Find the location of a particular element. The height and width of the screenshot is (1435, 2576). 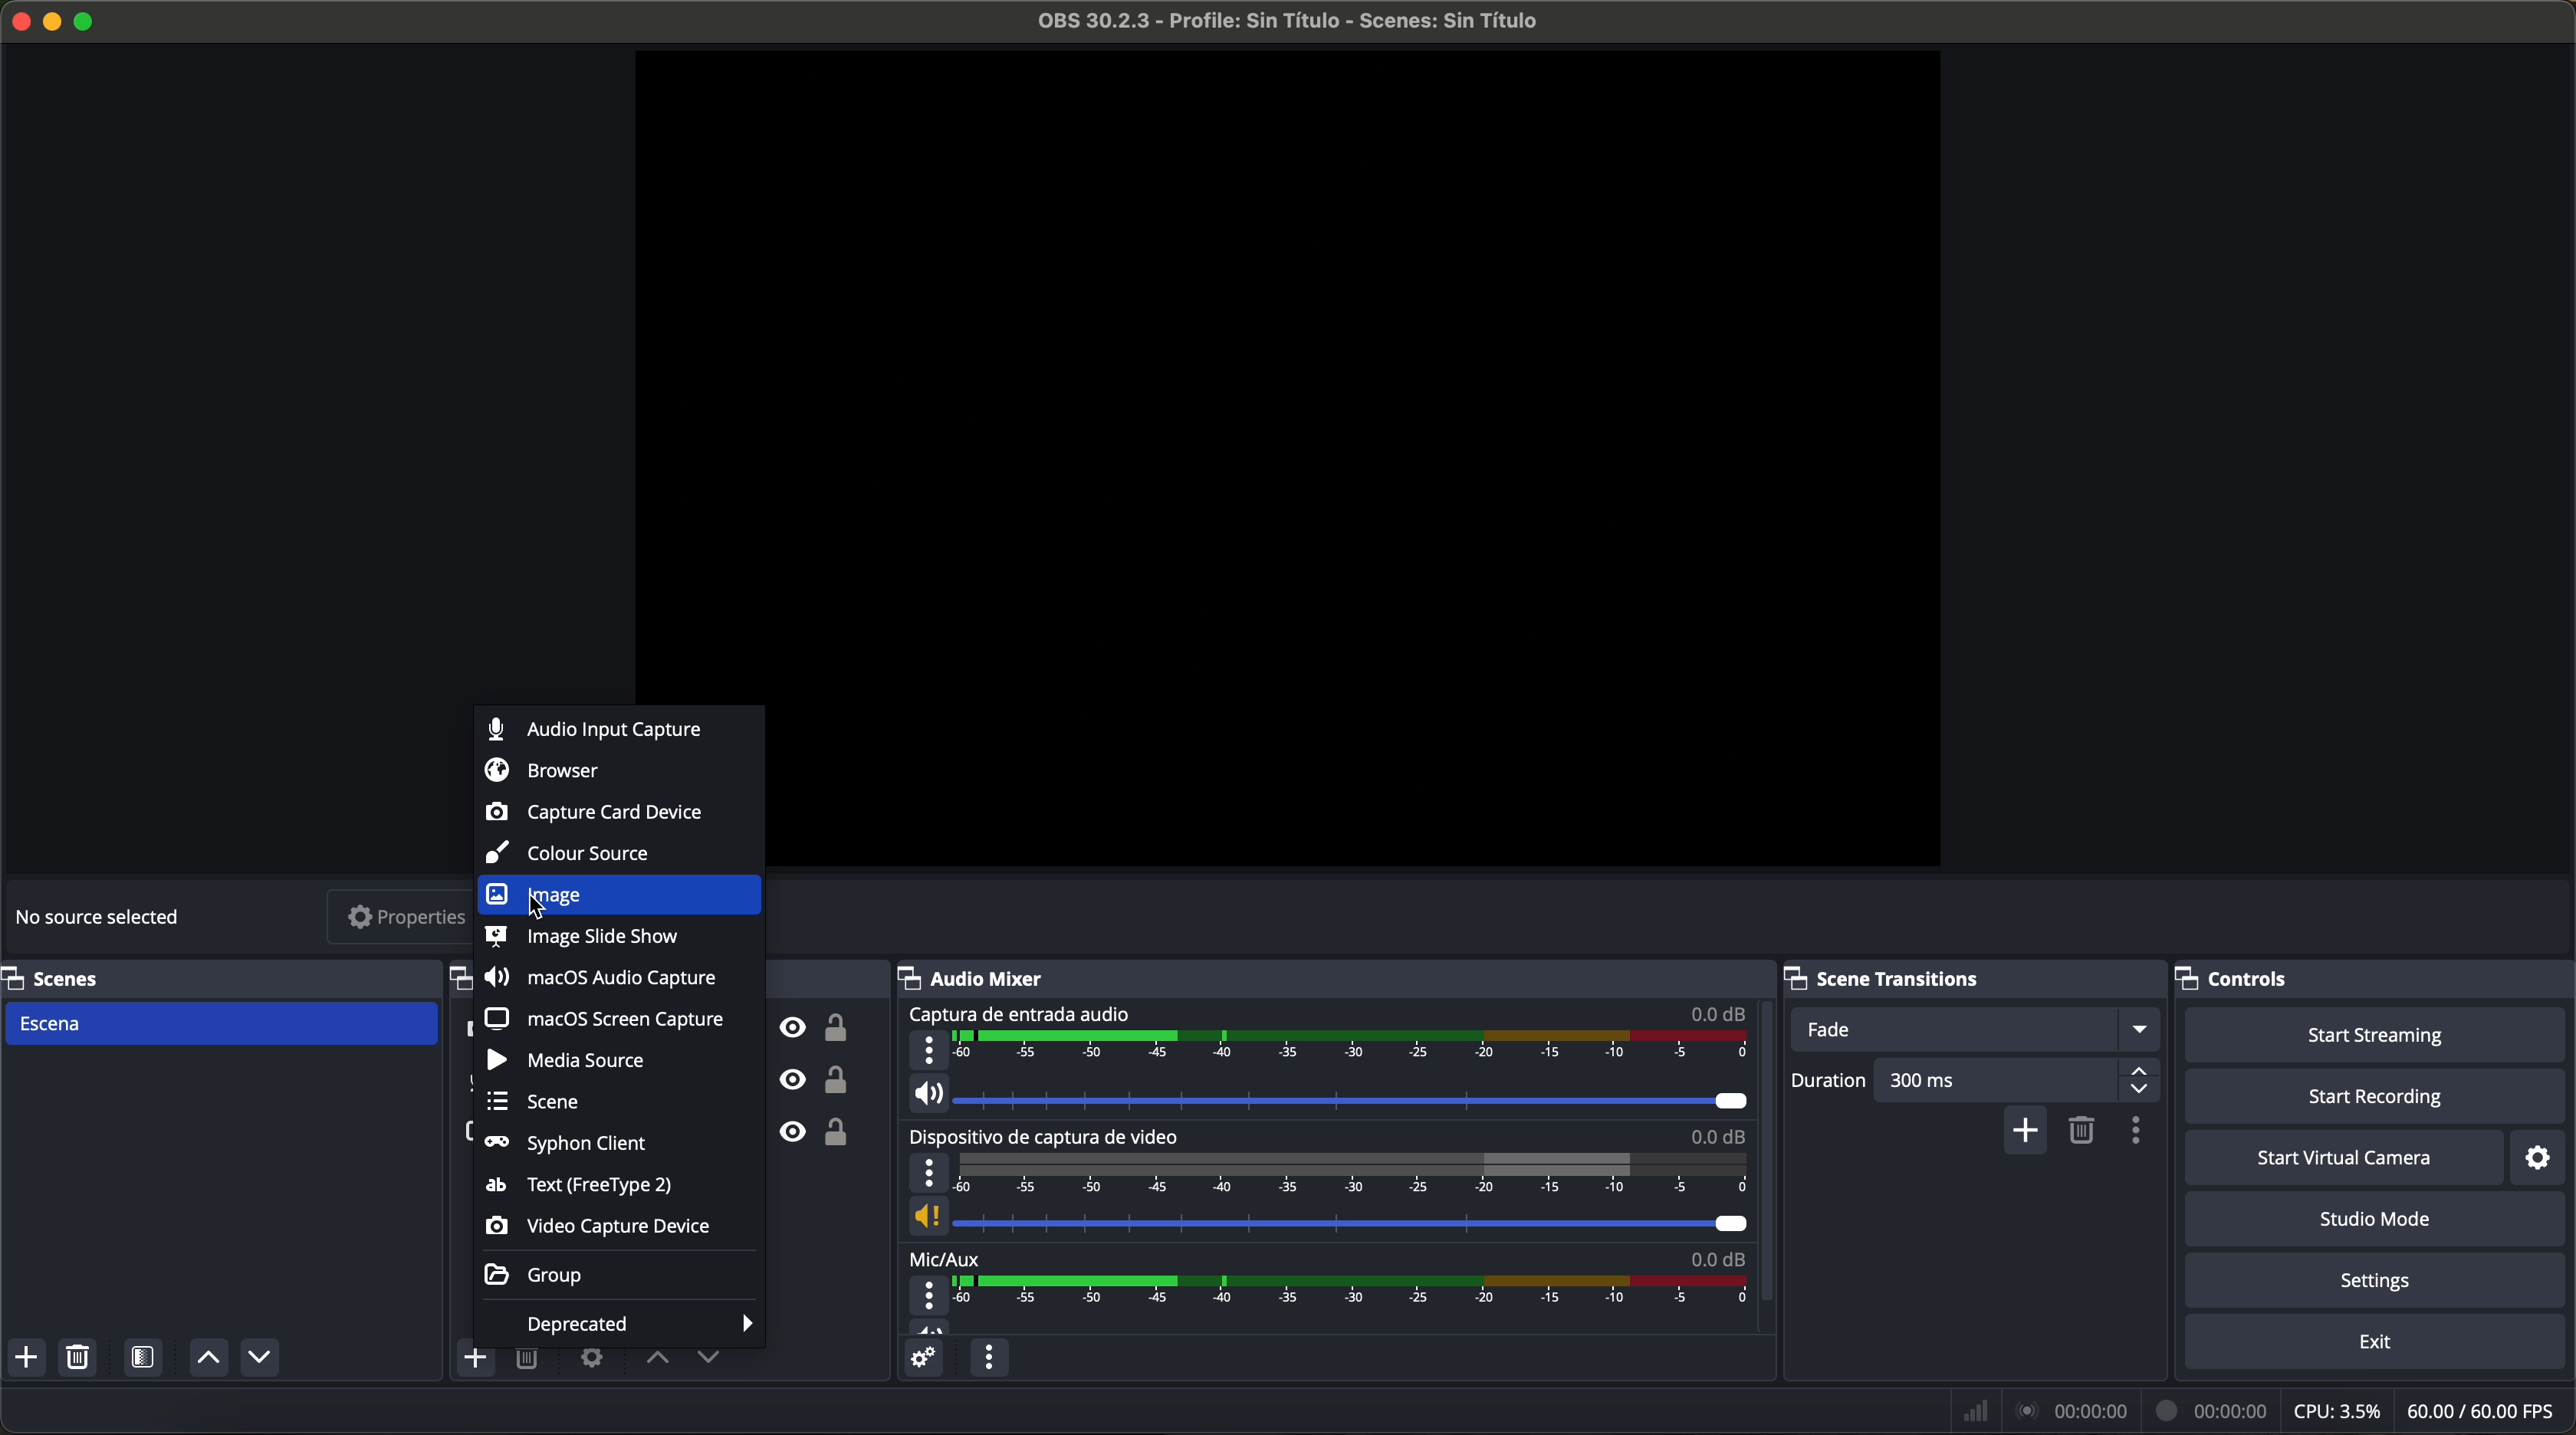

syphon client is located at coordinates (568, 1145).